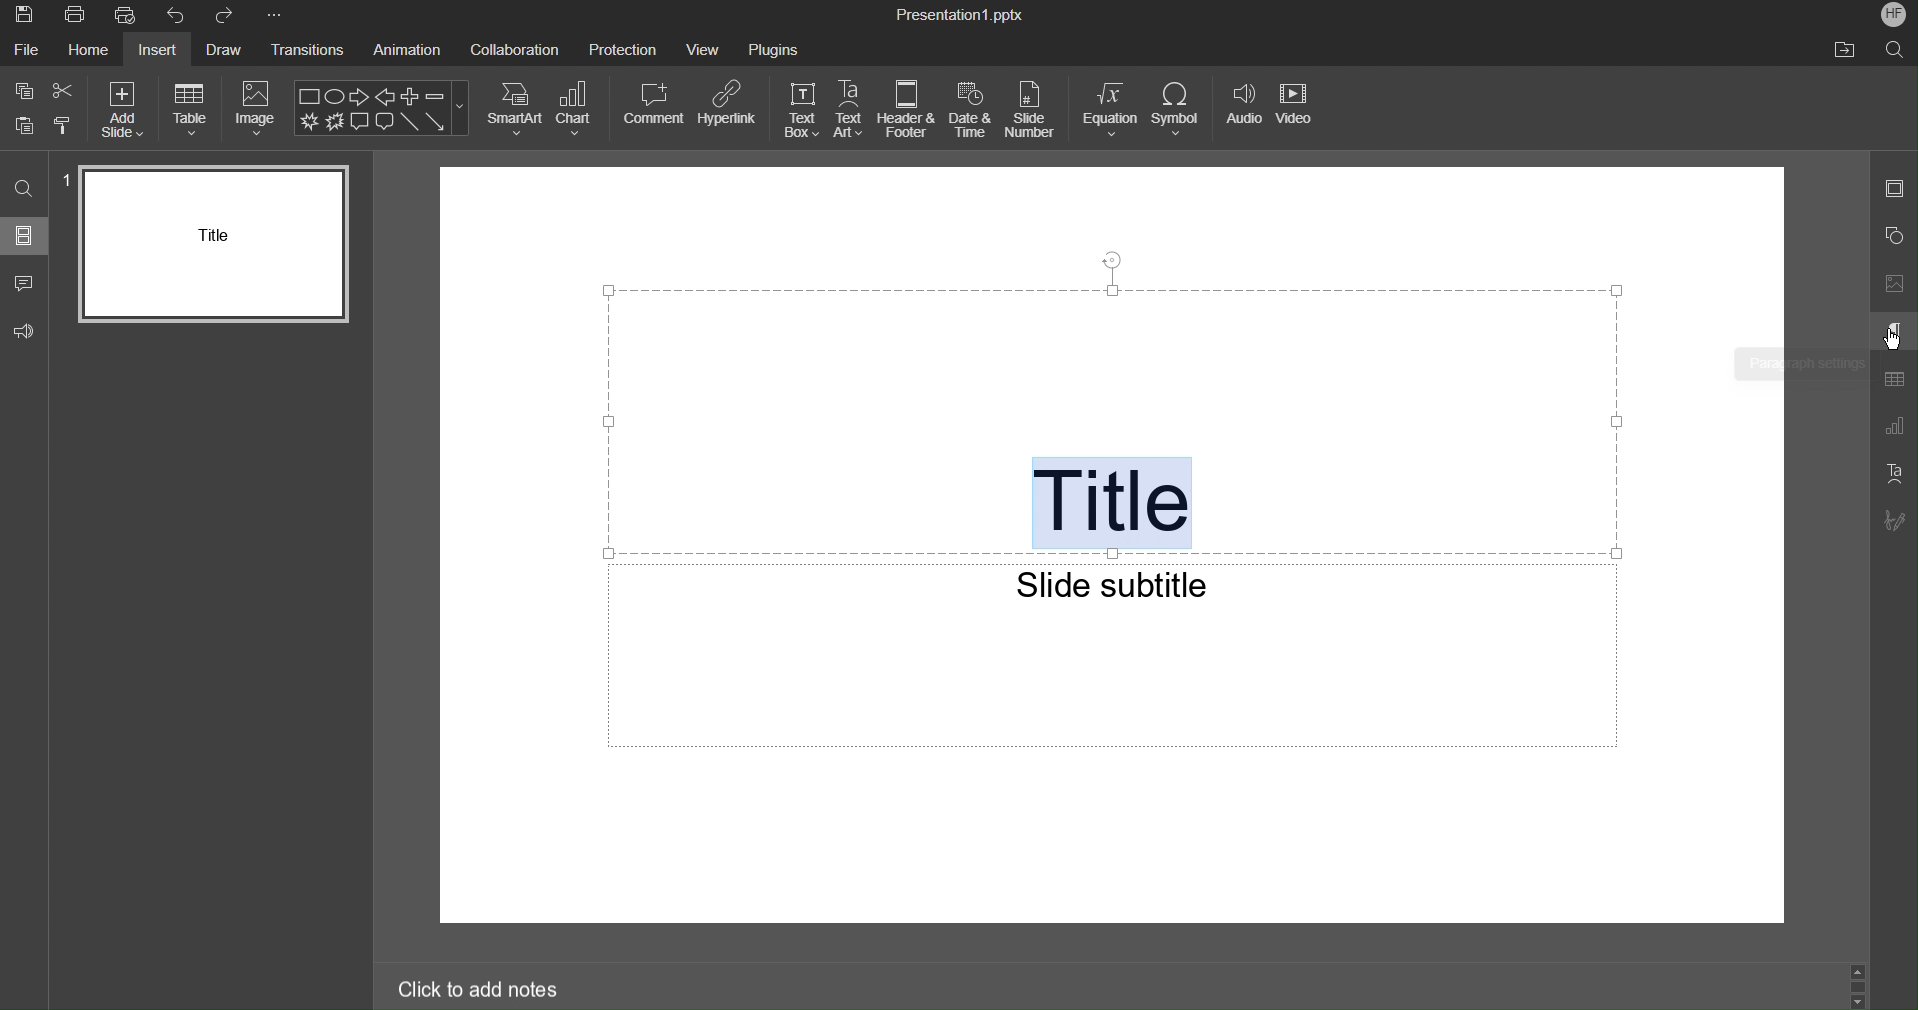 Image resolution: width=1918 pixels, height=1010 pixels. What do you see at coordinates (221, 52) in the screenshot?
I see `Draw` at bounding box center [221, 52].